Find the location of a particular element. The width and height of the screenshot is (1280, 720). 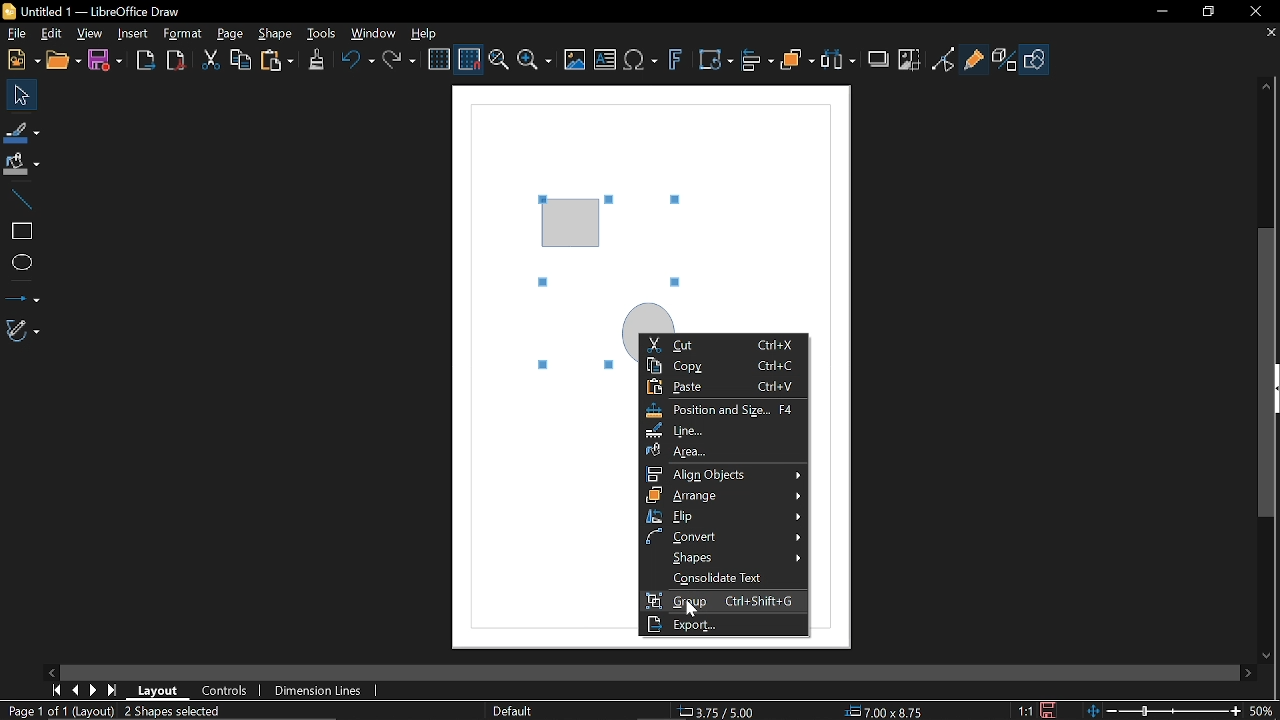

Next page is located at coordinates (96, 691).